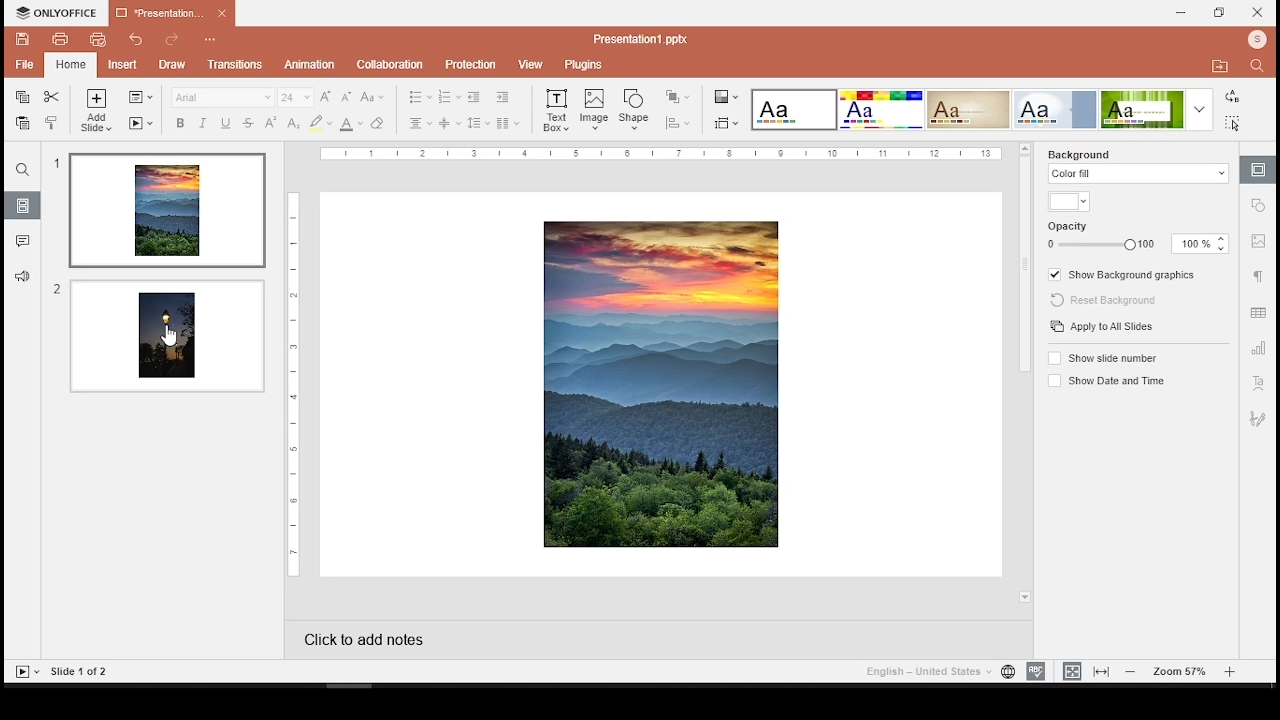  What do you see at coordinates (171, 335) in the screenshot?
I see `cursor` at bounding box center [171, 335].